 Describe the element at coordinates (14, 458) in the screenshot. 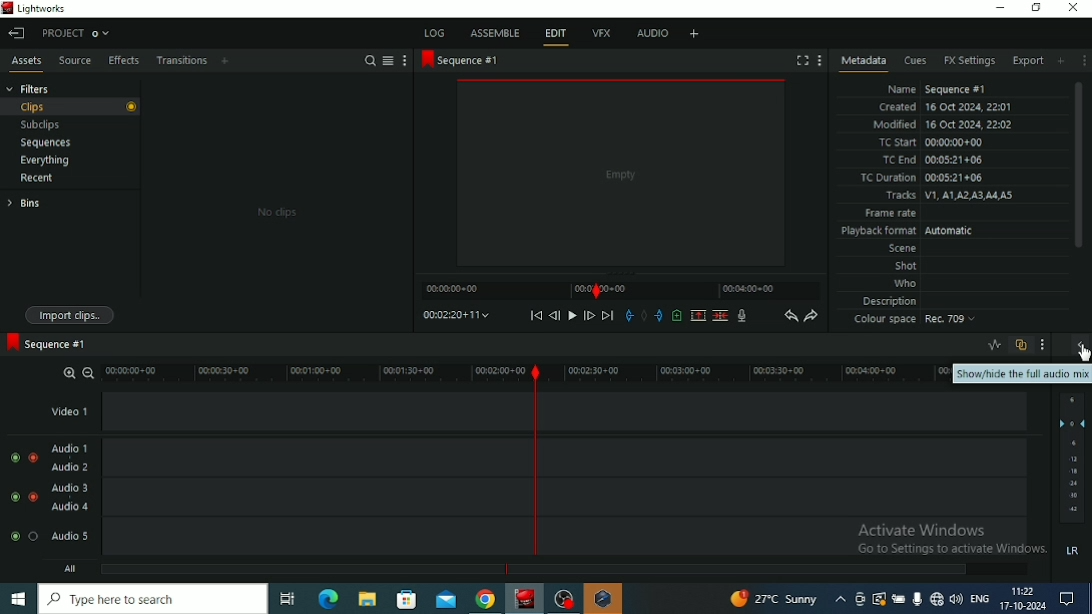

I see `Mute/unmute this track` at that location.